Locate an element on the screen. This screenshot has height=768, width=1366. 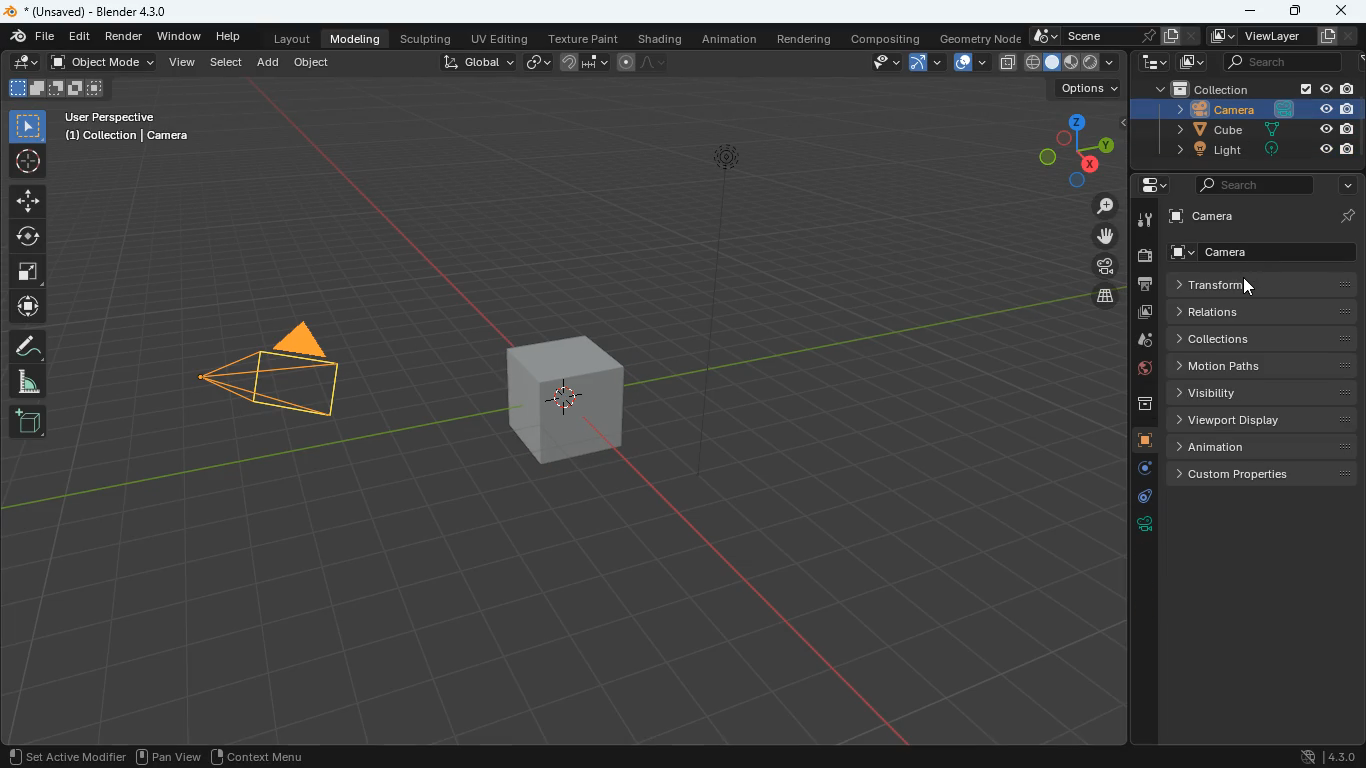
window is located at coordinates (180, 37).